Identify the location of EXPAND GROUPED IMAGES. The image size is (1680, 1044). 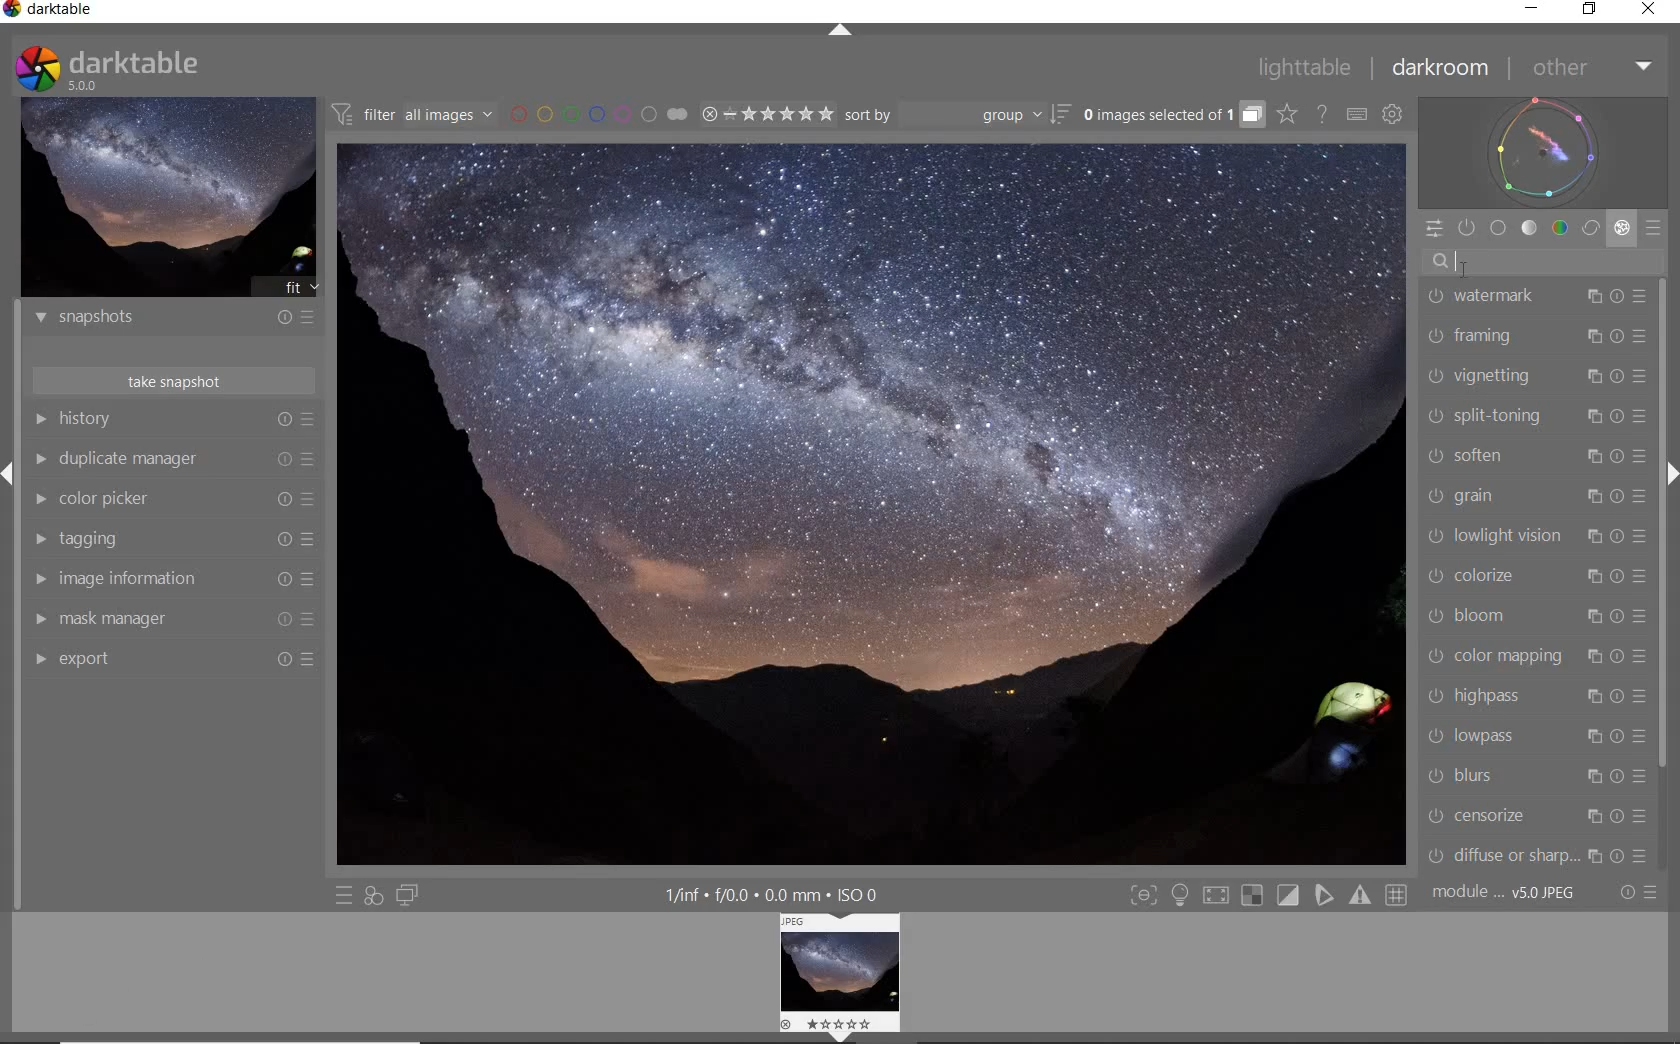
(1172, 116).